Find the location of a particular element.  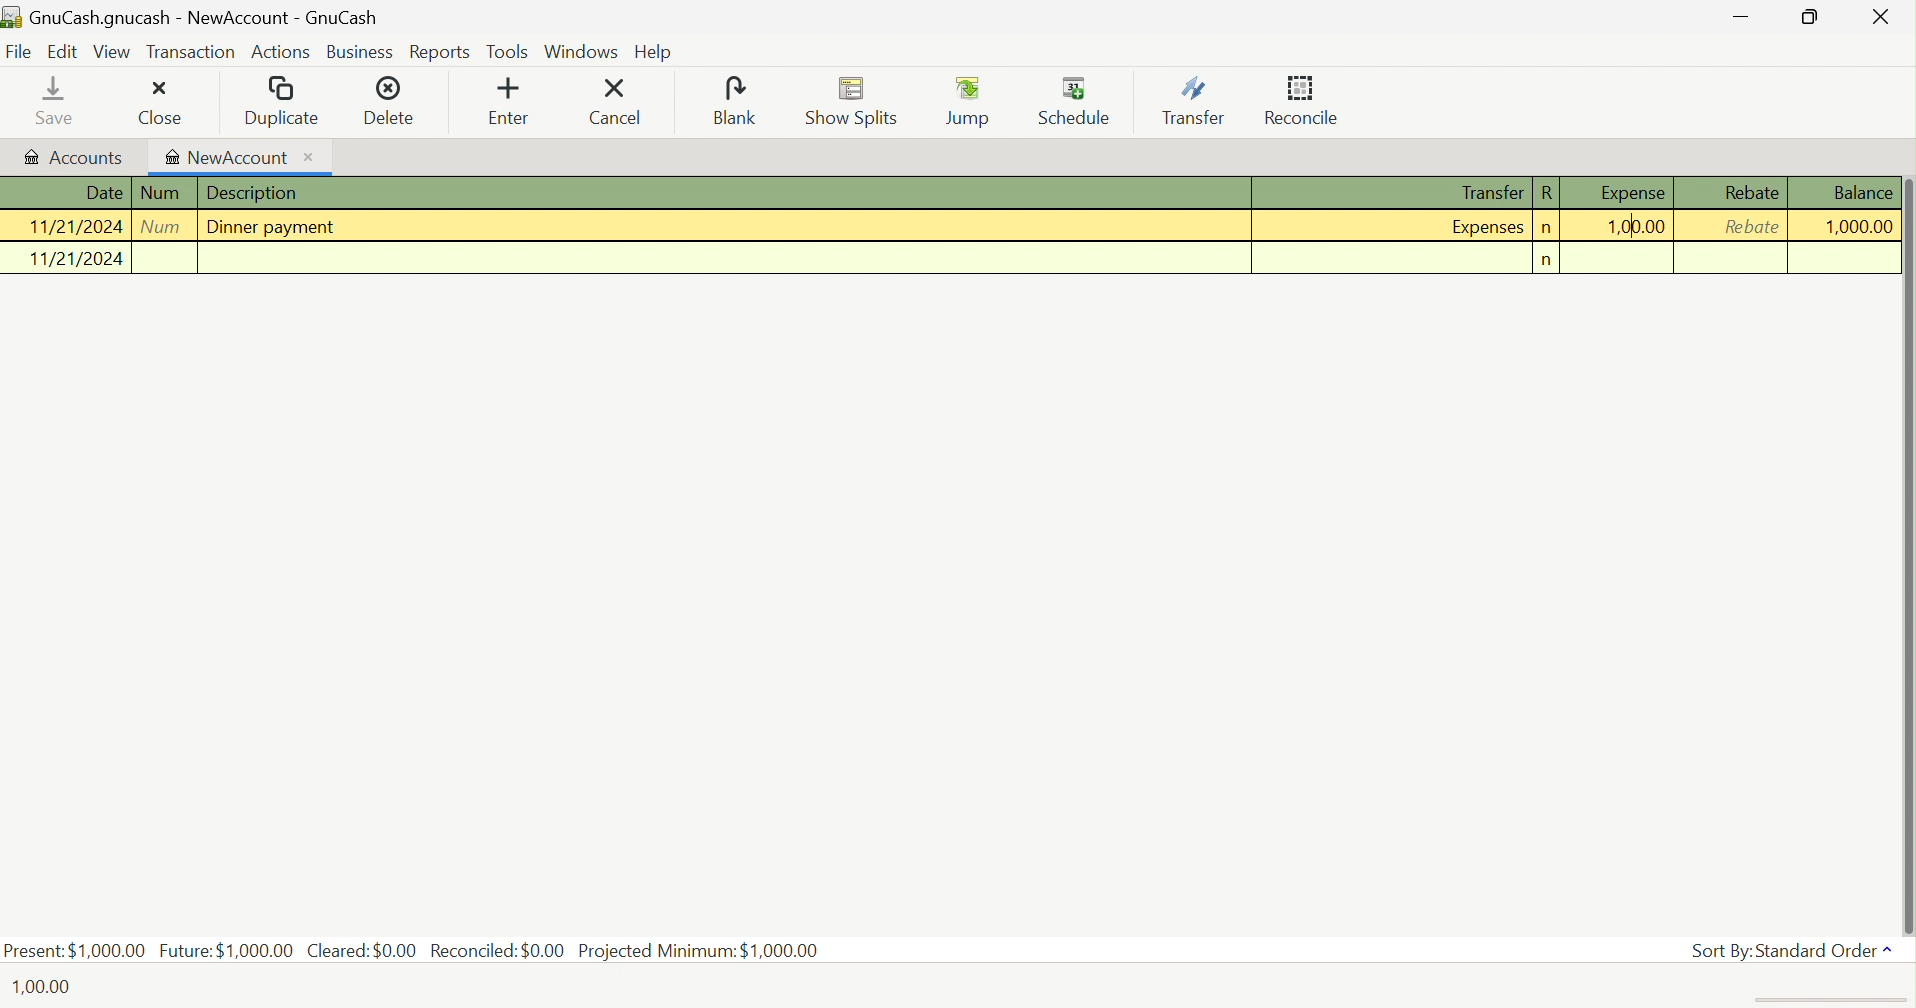

1,000.00 is located at coordinates (1857, 225).